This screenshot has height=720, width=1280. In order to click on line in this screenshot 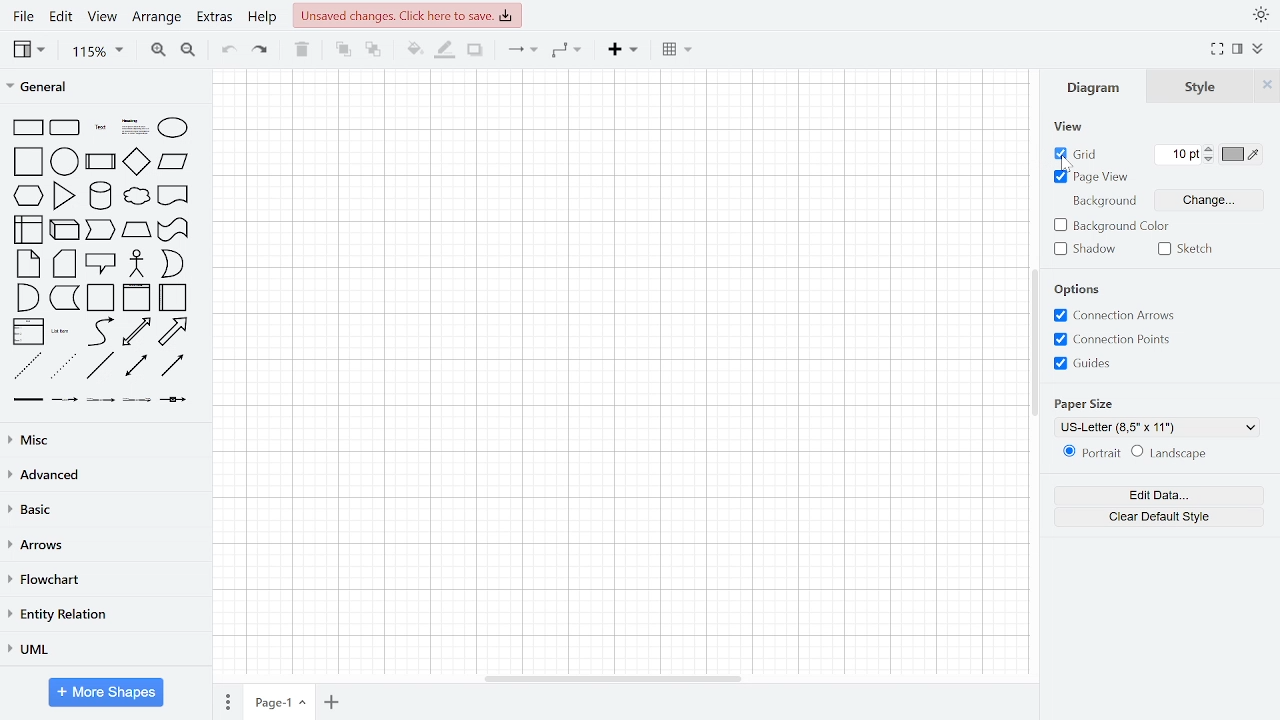, I will do `click(100, 367)`.